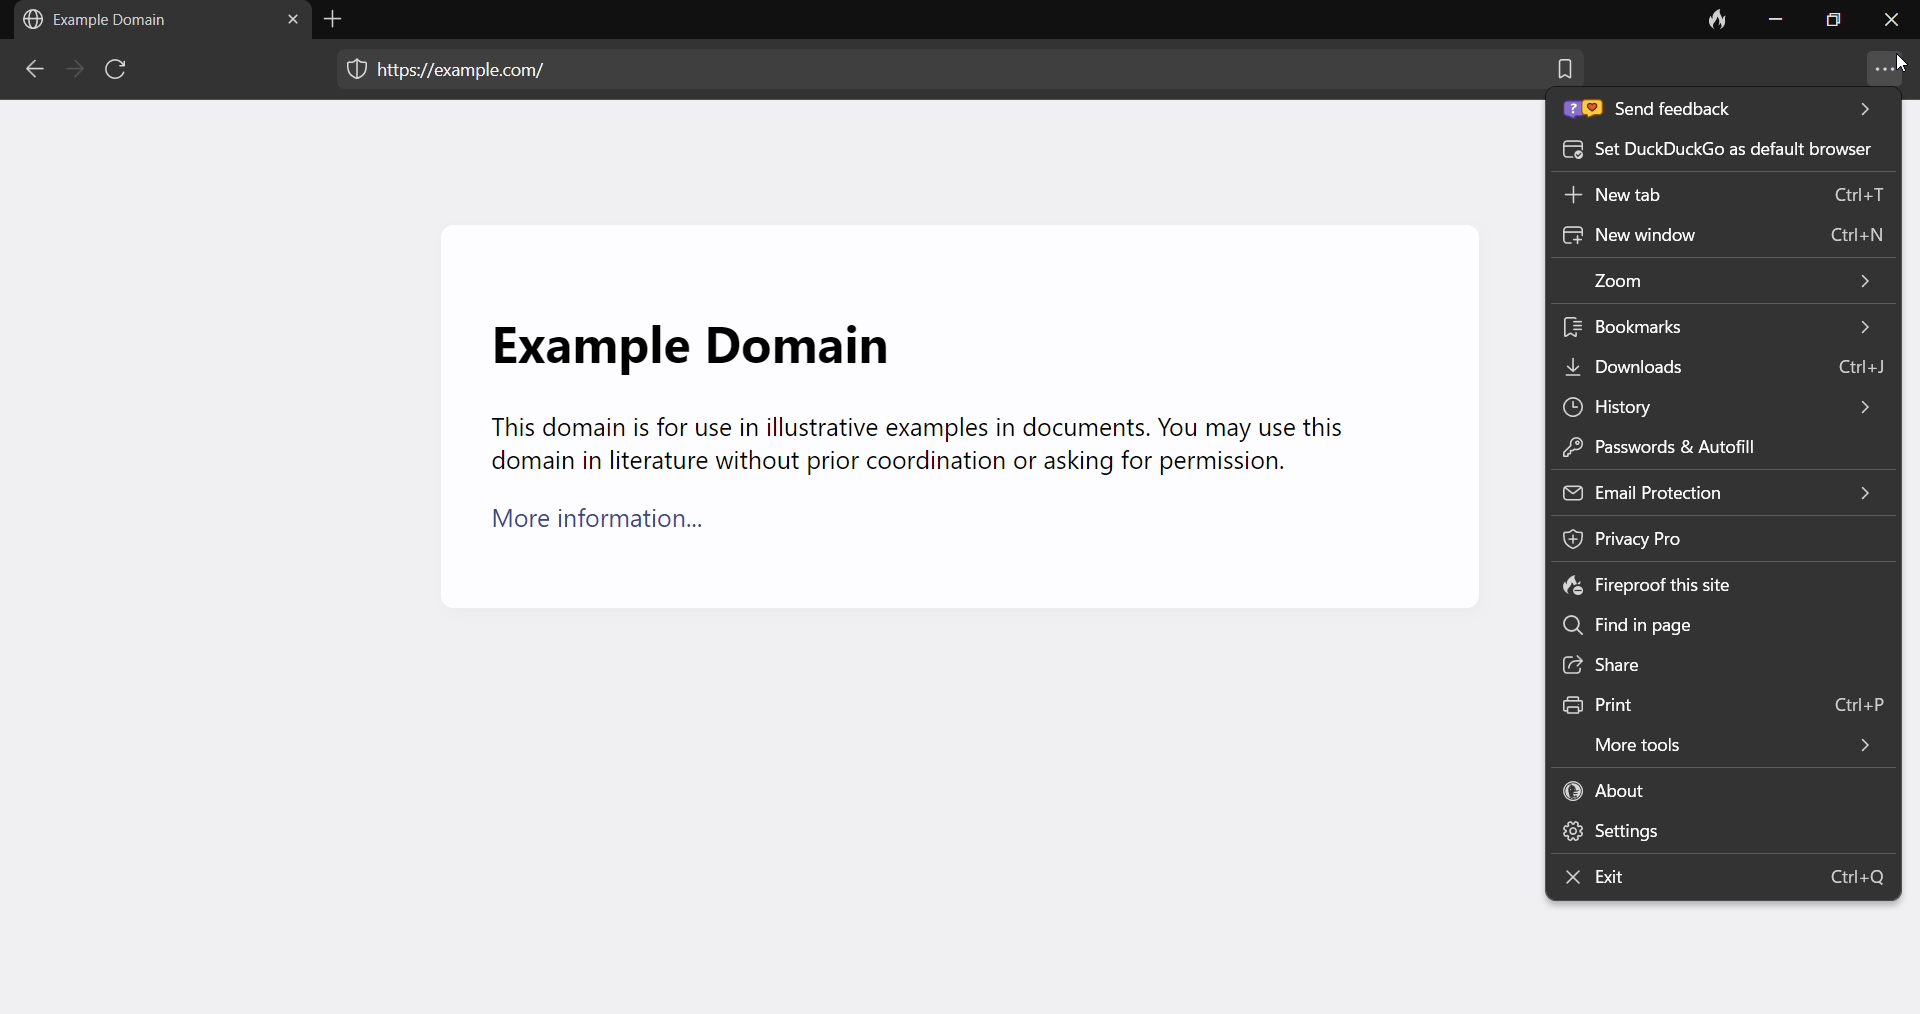 This screenshot has width=1920, height=1014. I want to click on close, so click(1891, 25).